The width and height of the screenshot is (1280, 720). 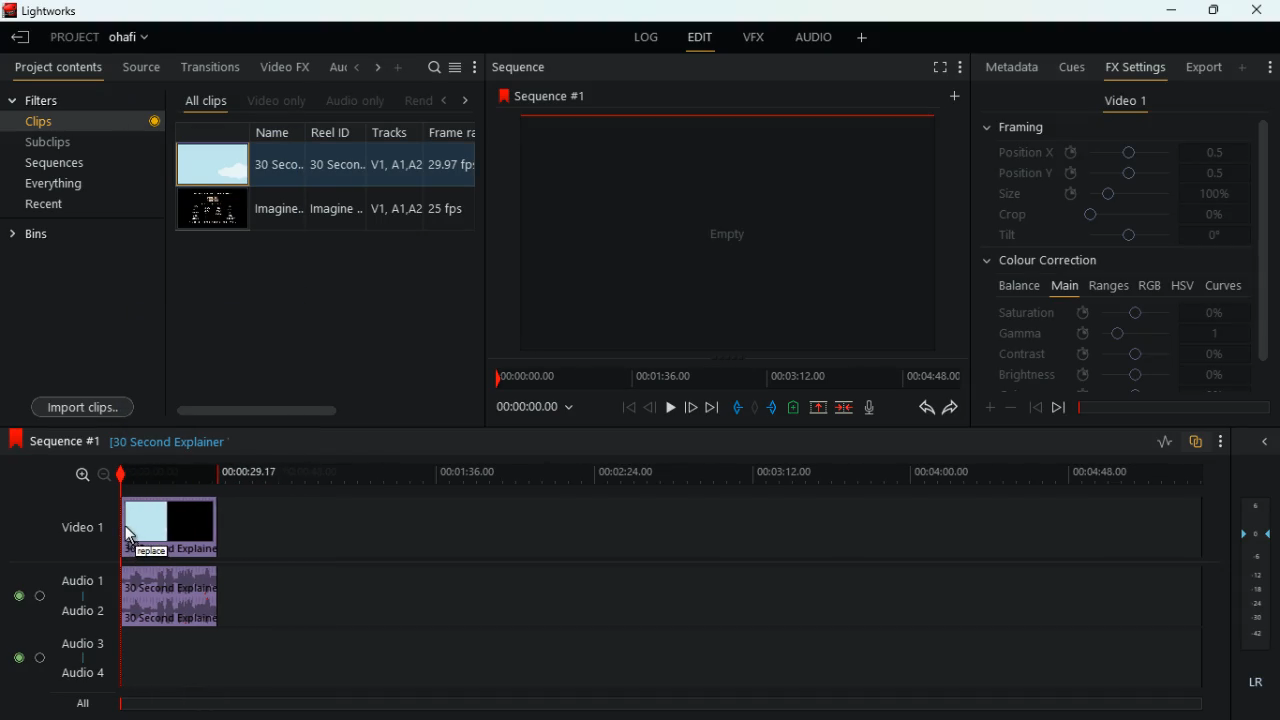 I want to click on lr, so click(x=1253, y=684).